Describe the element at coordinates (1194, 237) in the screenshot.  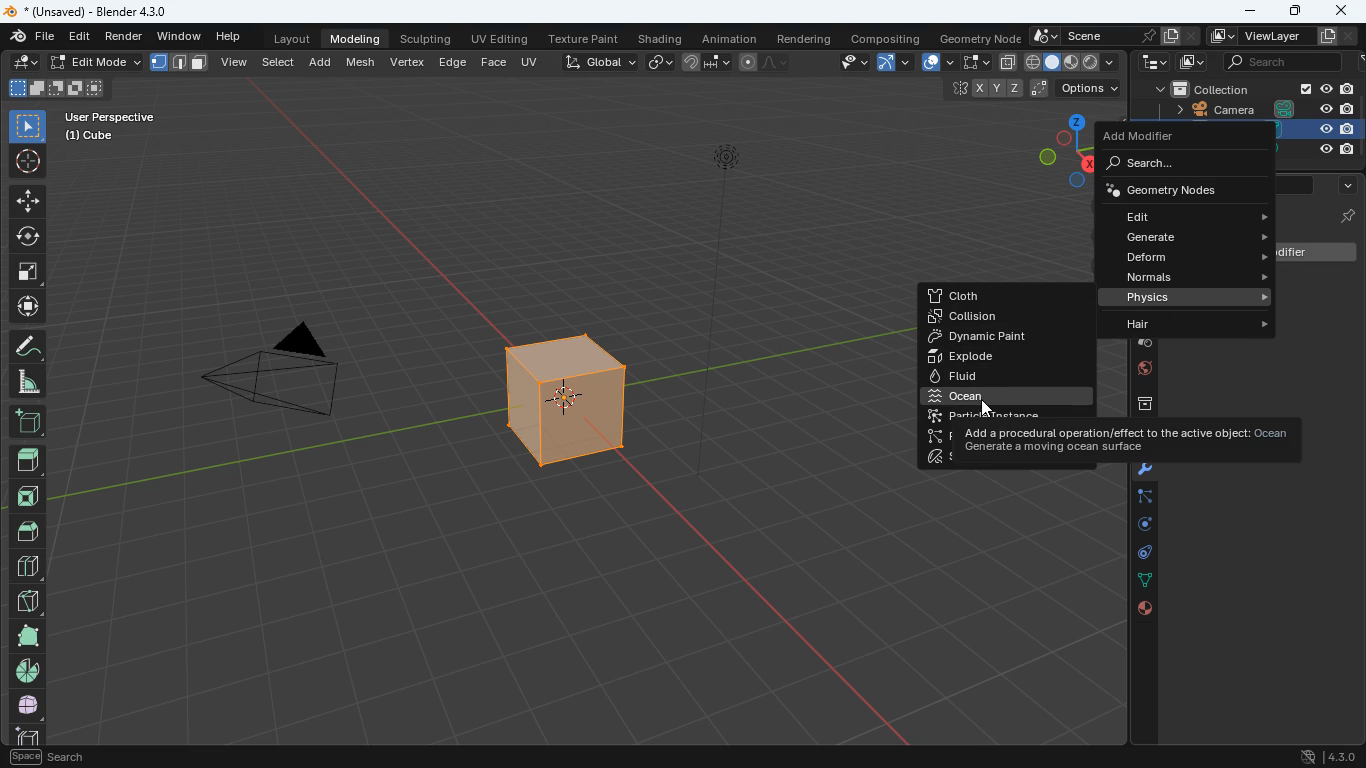
I see `generate` at that location.